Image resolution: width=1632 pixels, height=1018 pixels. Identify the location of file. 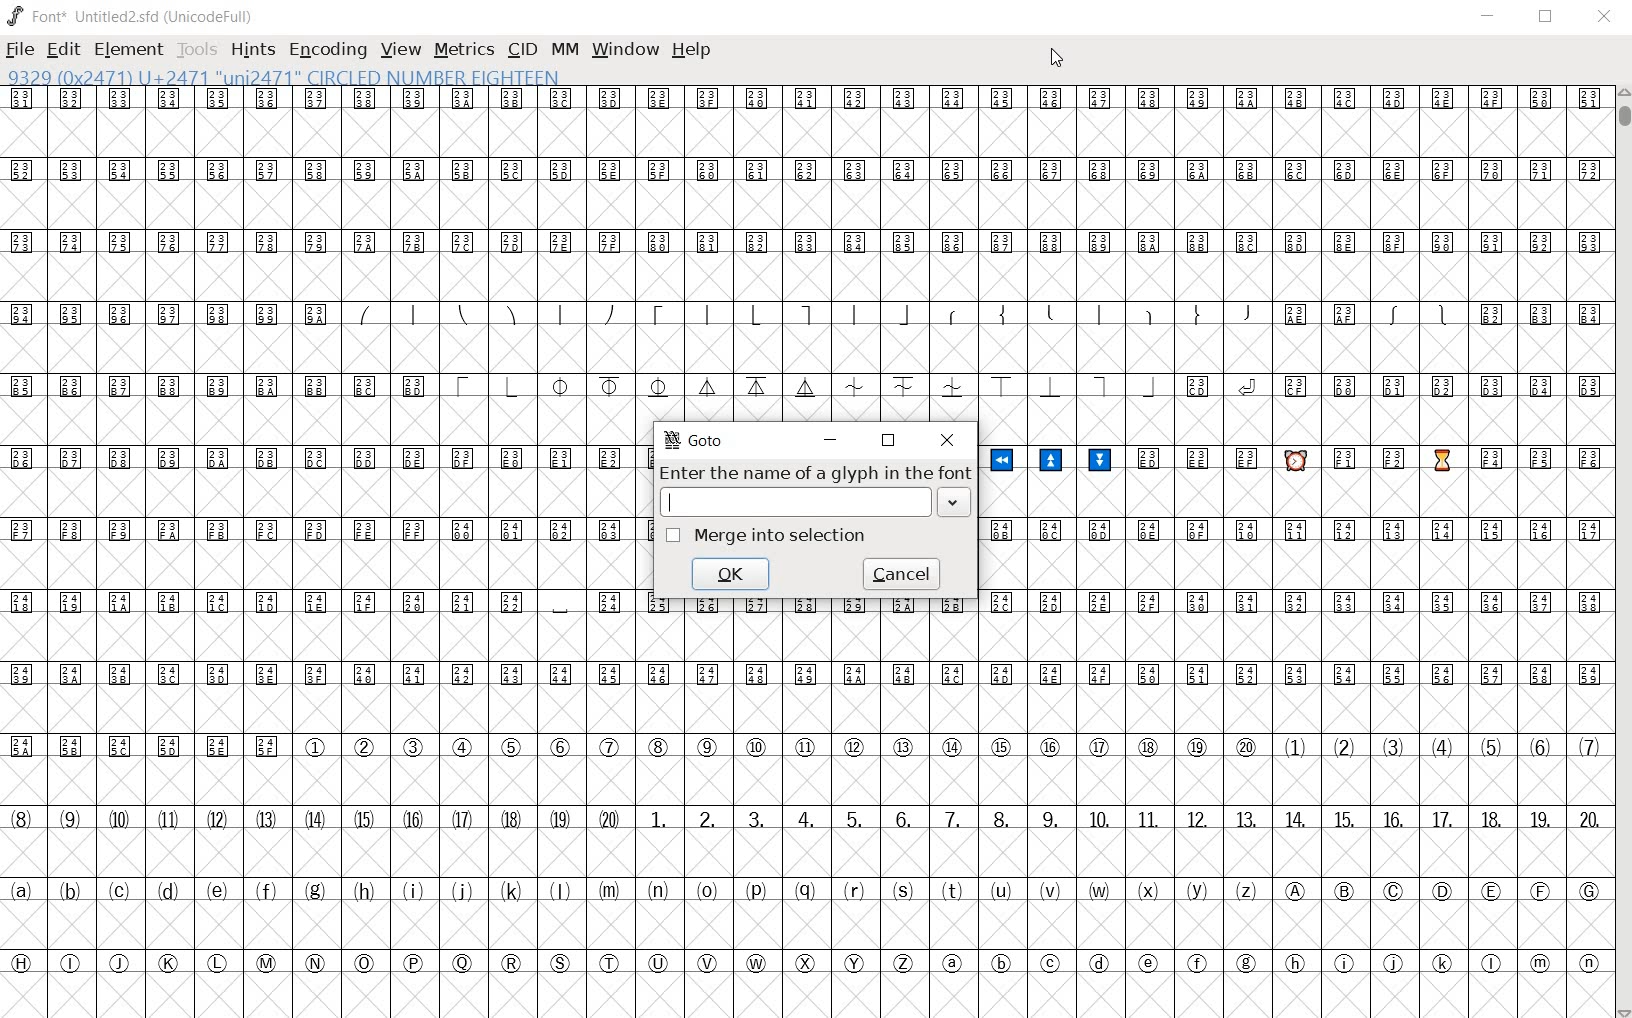
(20, 52).